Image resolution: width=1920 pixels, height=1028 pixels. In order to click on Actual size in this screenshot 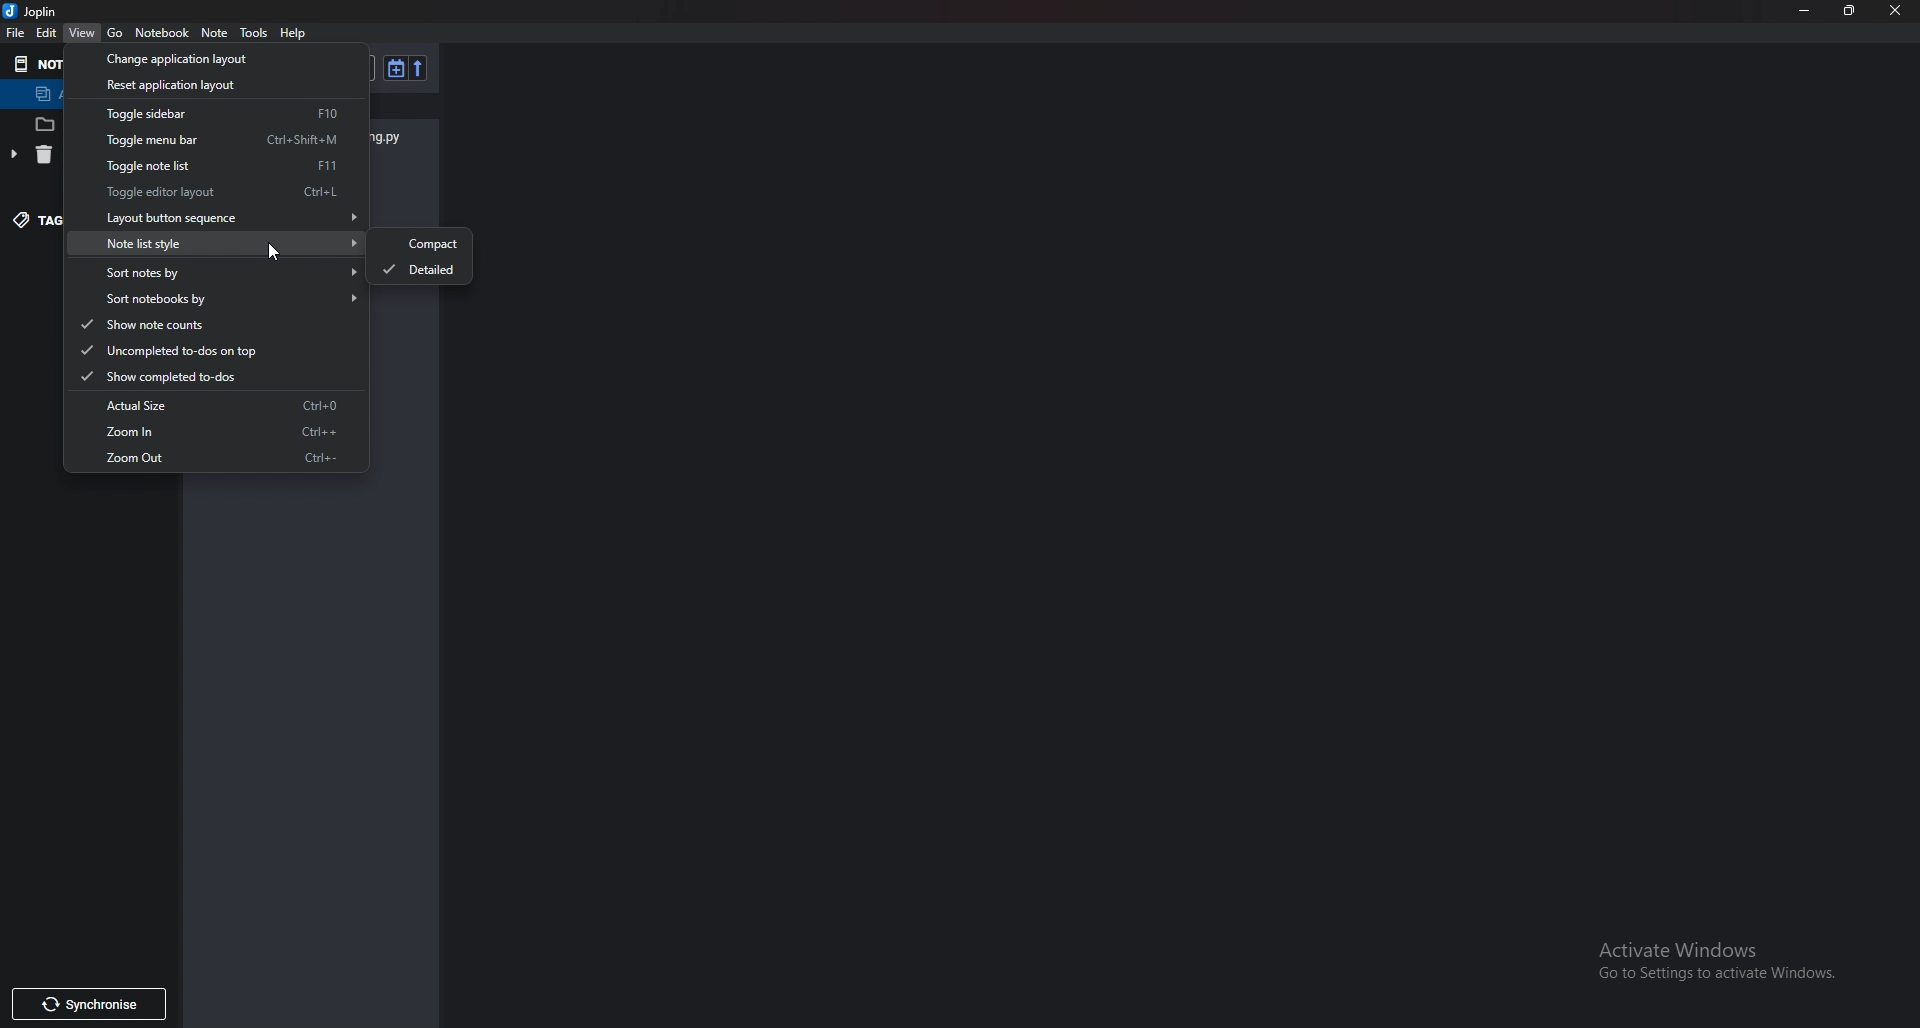, I will do `click(216, 404)`.